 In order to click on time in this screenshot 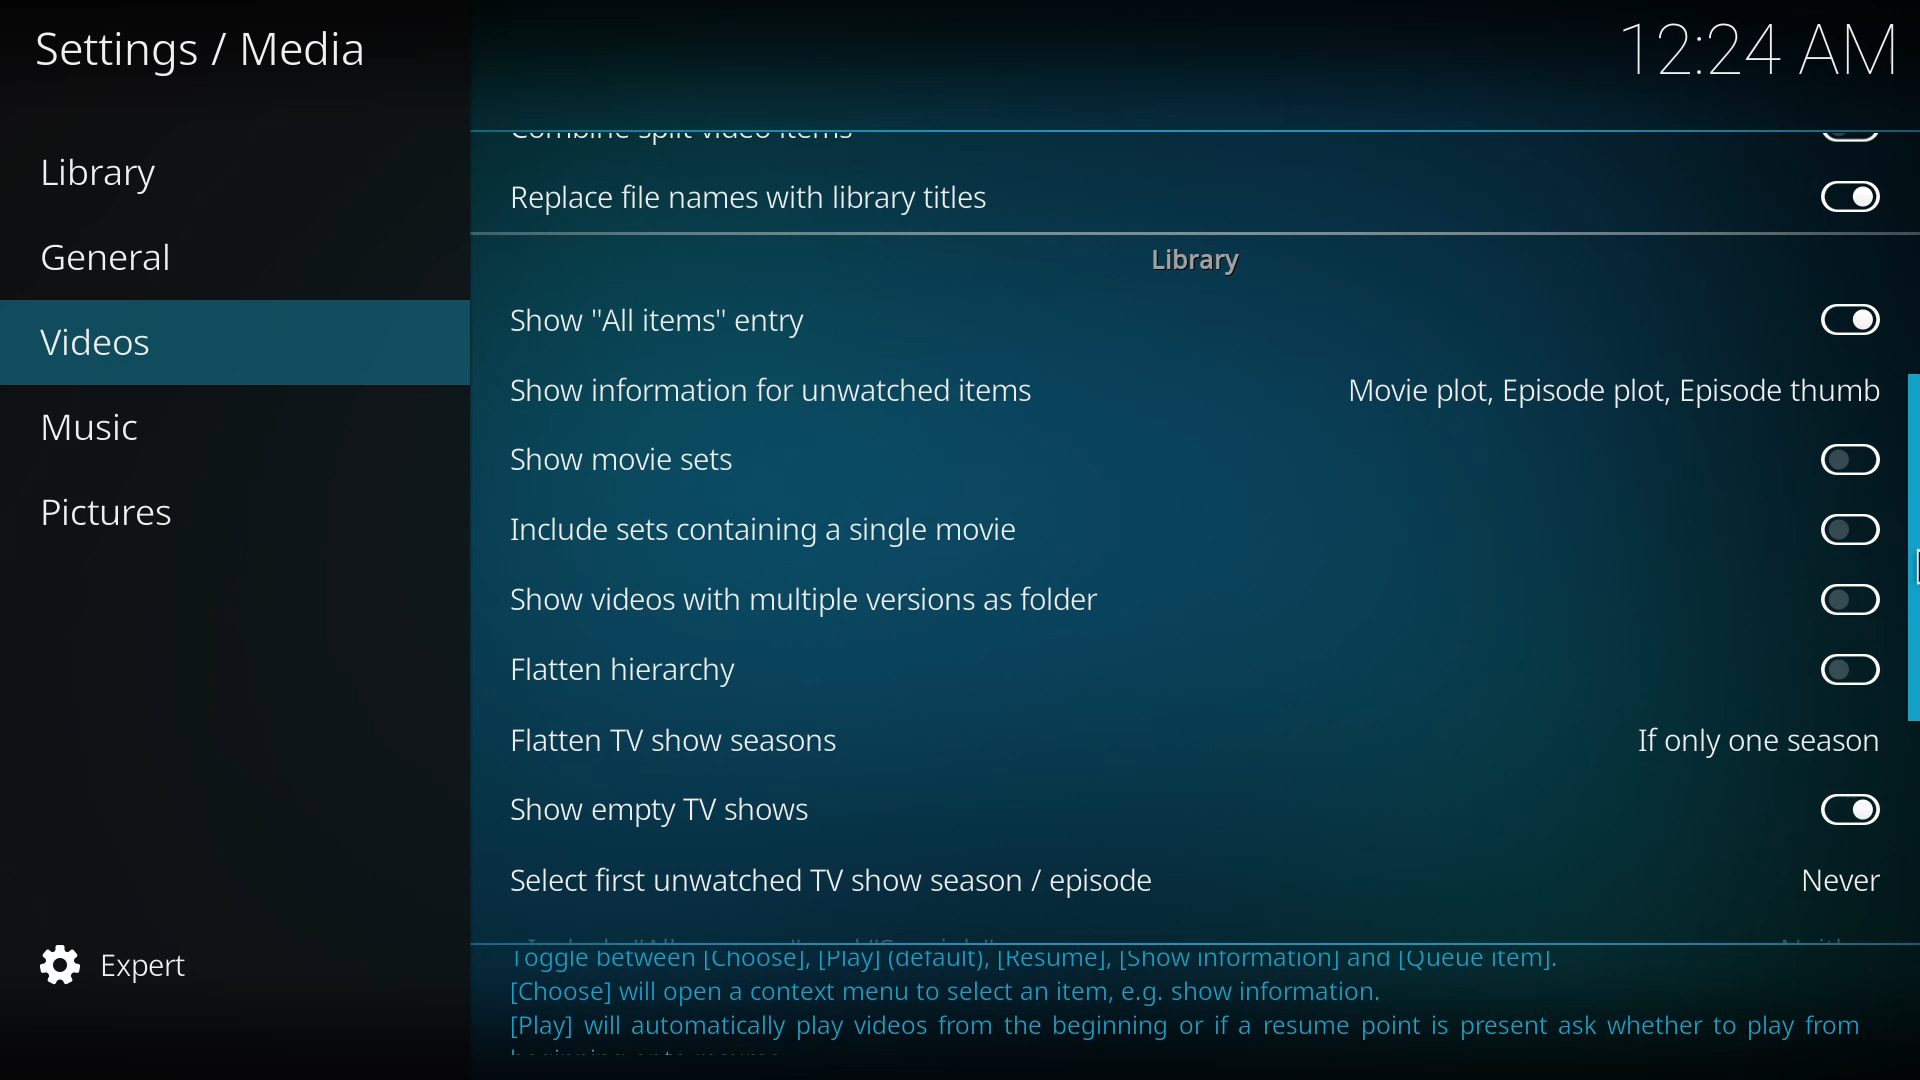, I will do `click(1756, 48)`.